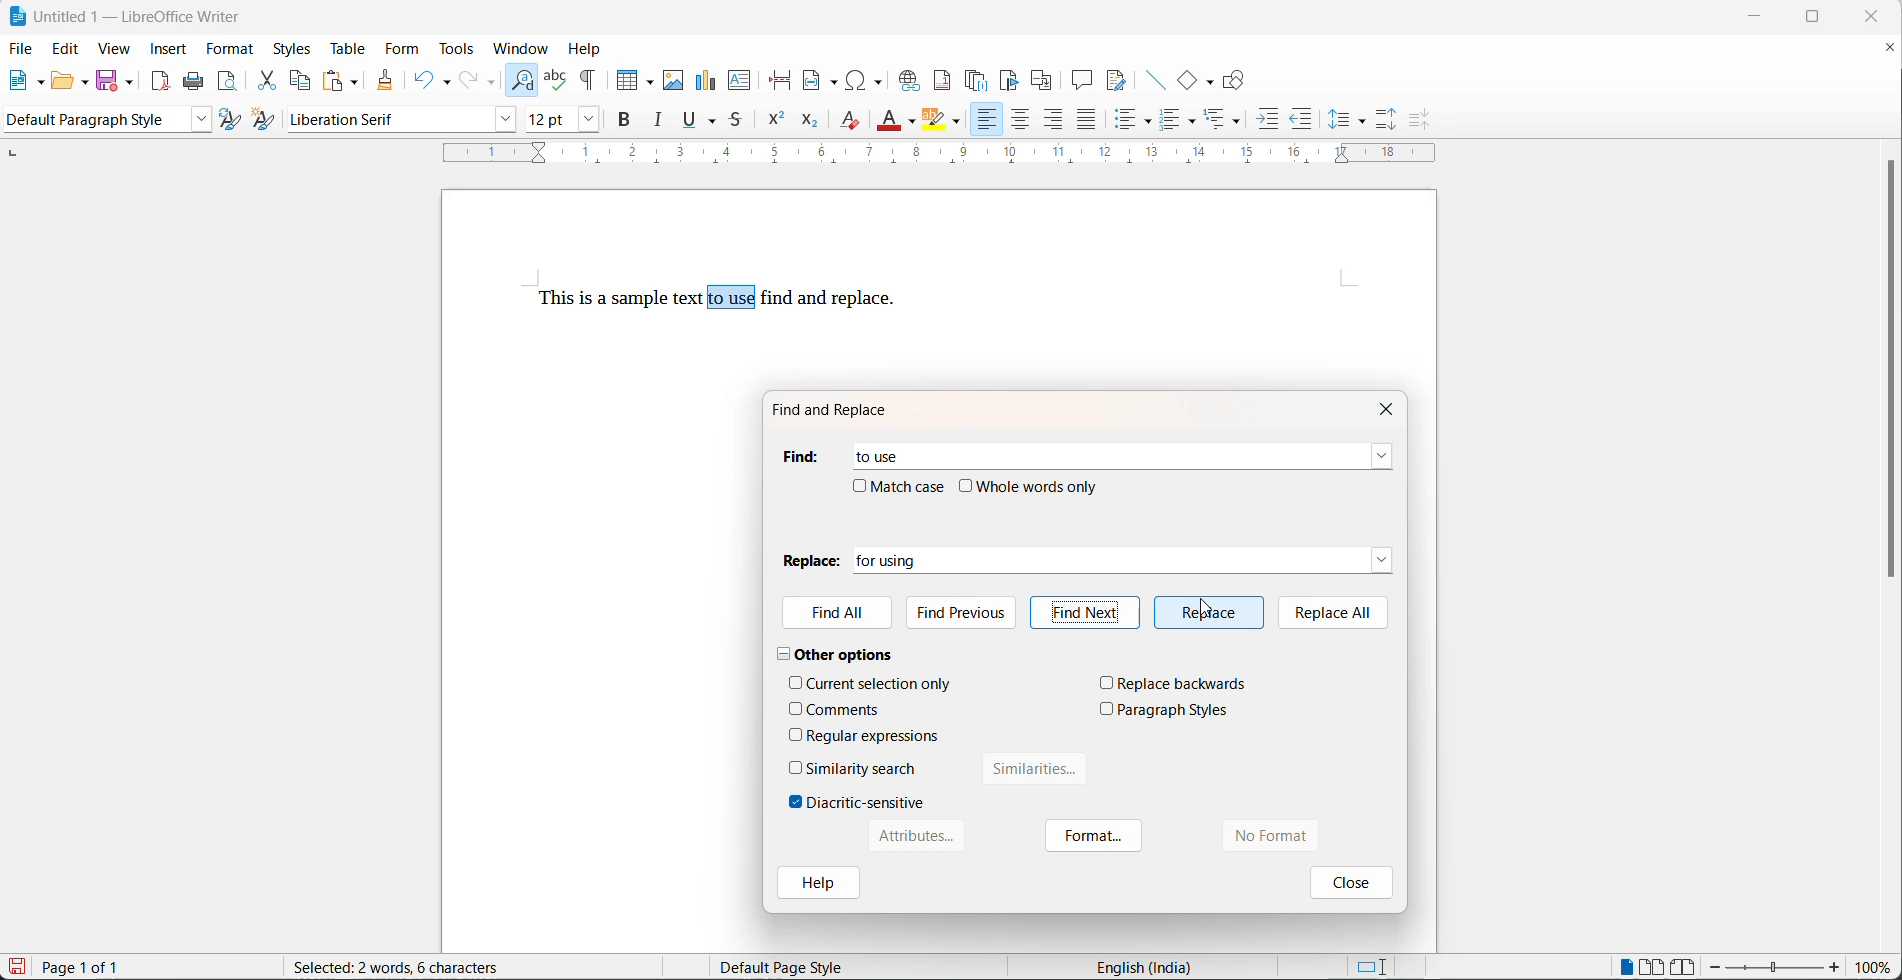 This screenshot has width=1902, height=980. I want to click on styles, so click(292, 48).